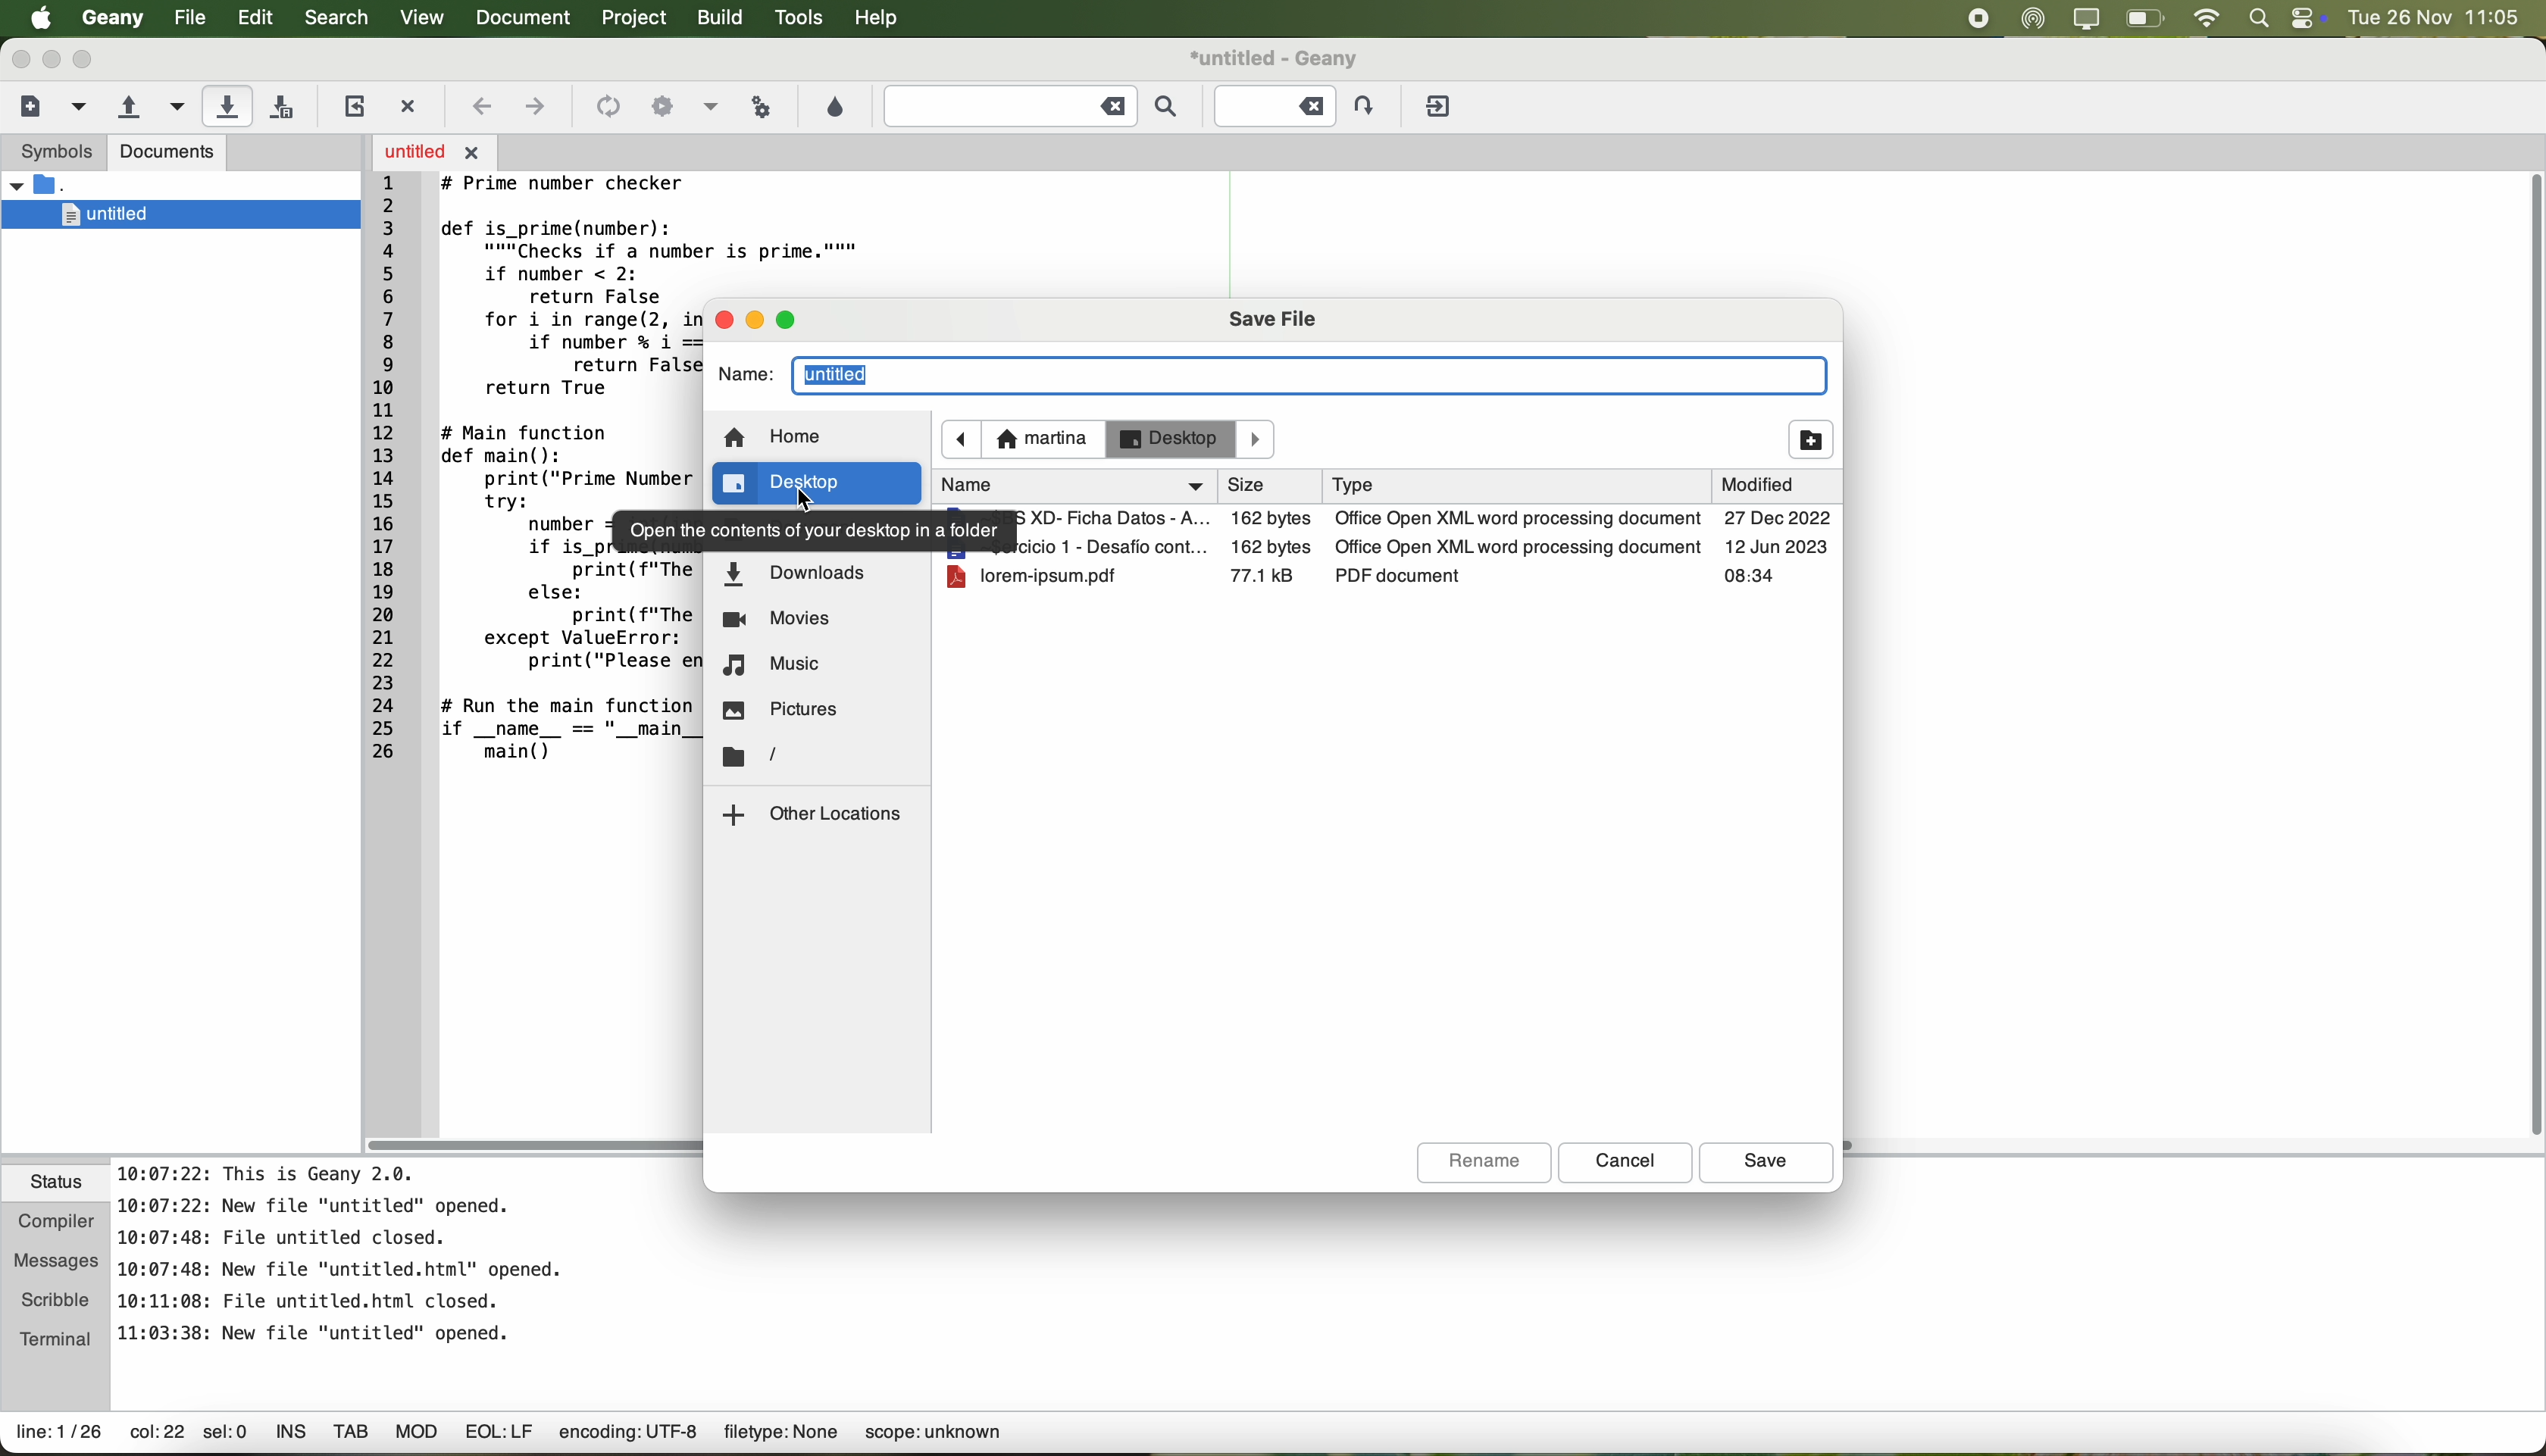  I want to click on document, so click(530, 19).